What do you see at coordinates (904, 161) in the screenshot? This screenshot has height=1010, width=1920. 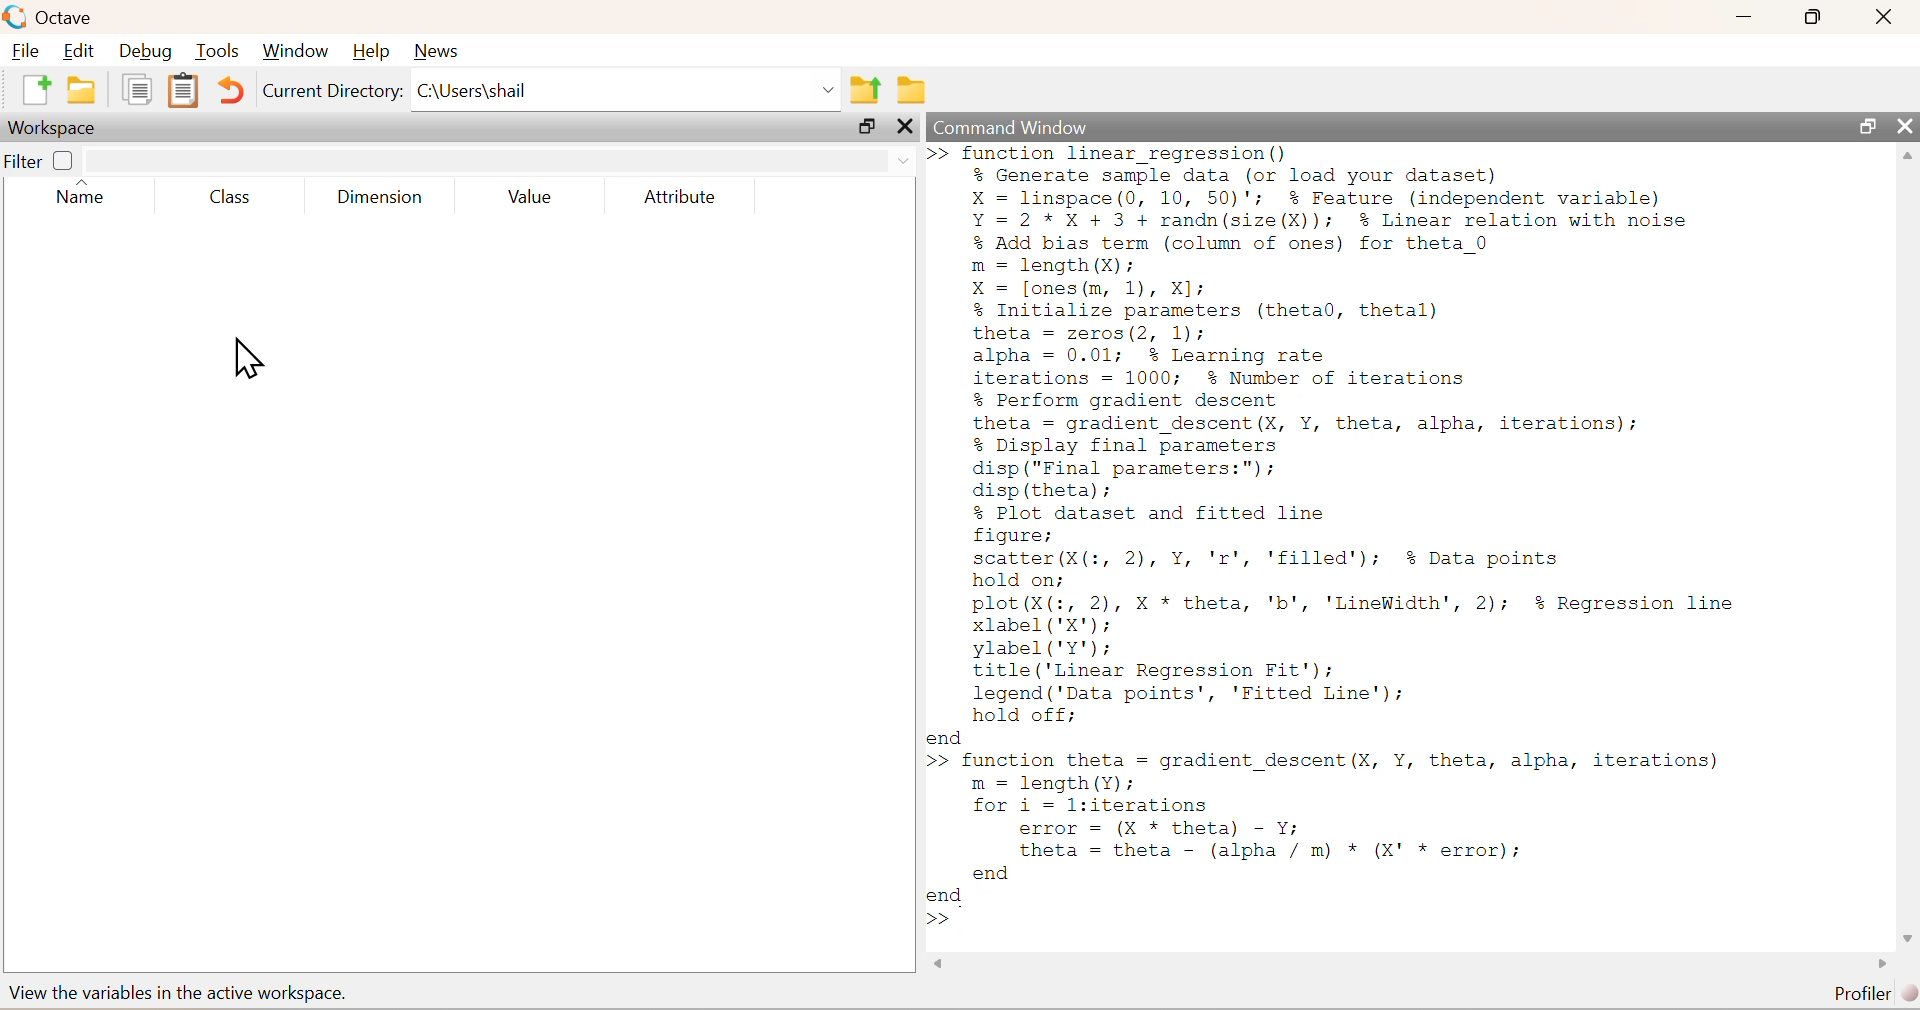 I see `down` at bounding box center [904, 161].